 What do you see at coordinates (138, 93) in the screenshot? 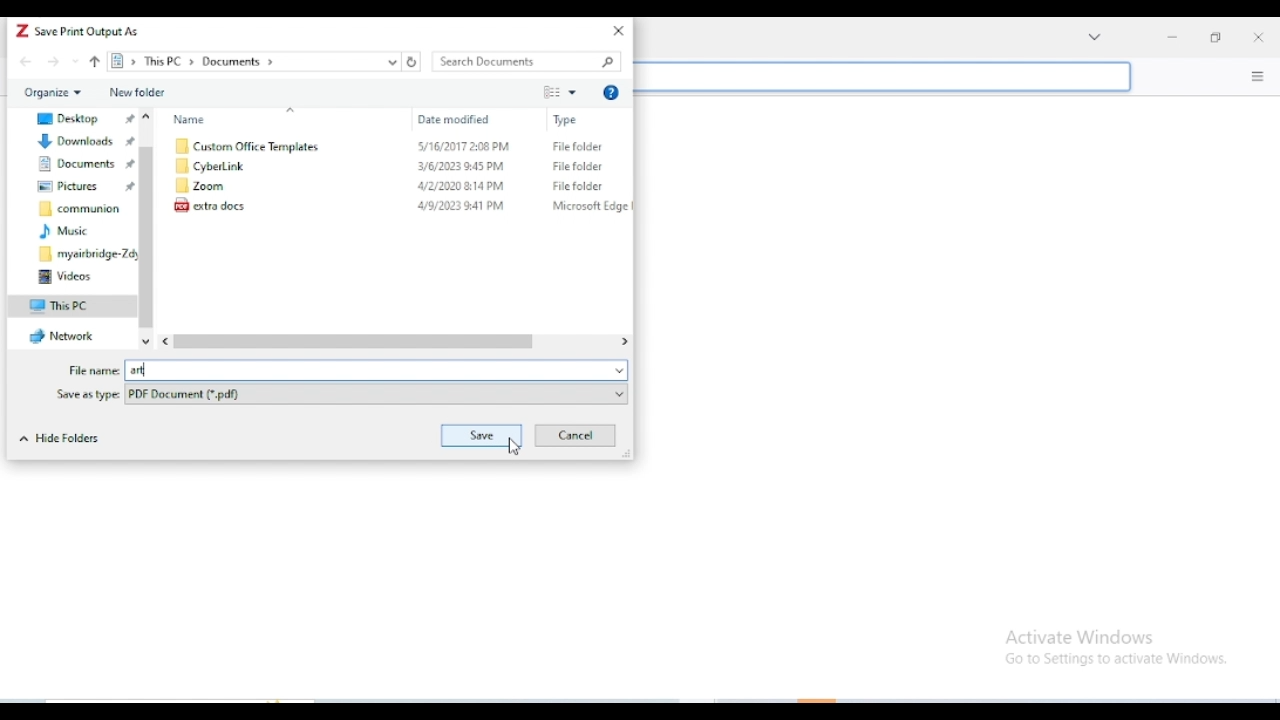
I see `new folder` at bounding box center [138, 93].